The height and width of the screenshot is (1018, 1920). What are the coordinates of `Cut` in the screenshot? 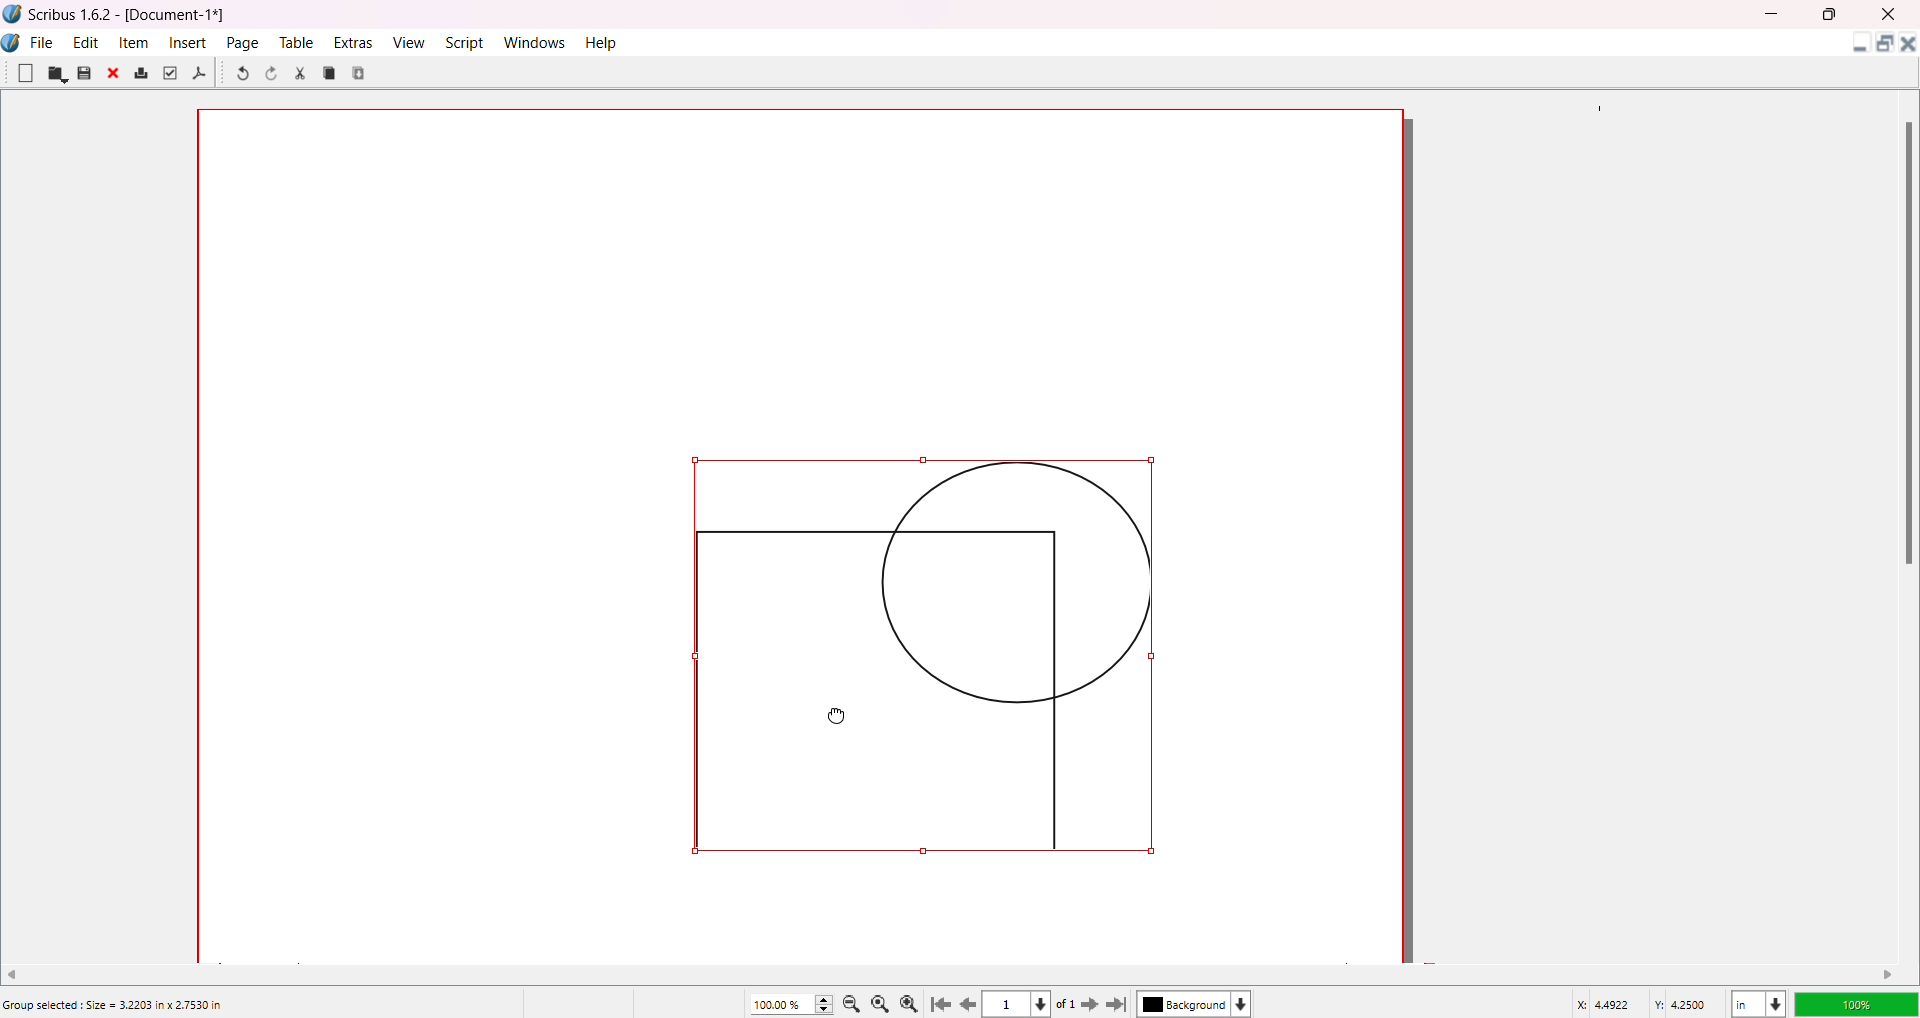 It's located at (300, 73).